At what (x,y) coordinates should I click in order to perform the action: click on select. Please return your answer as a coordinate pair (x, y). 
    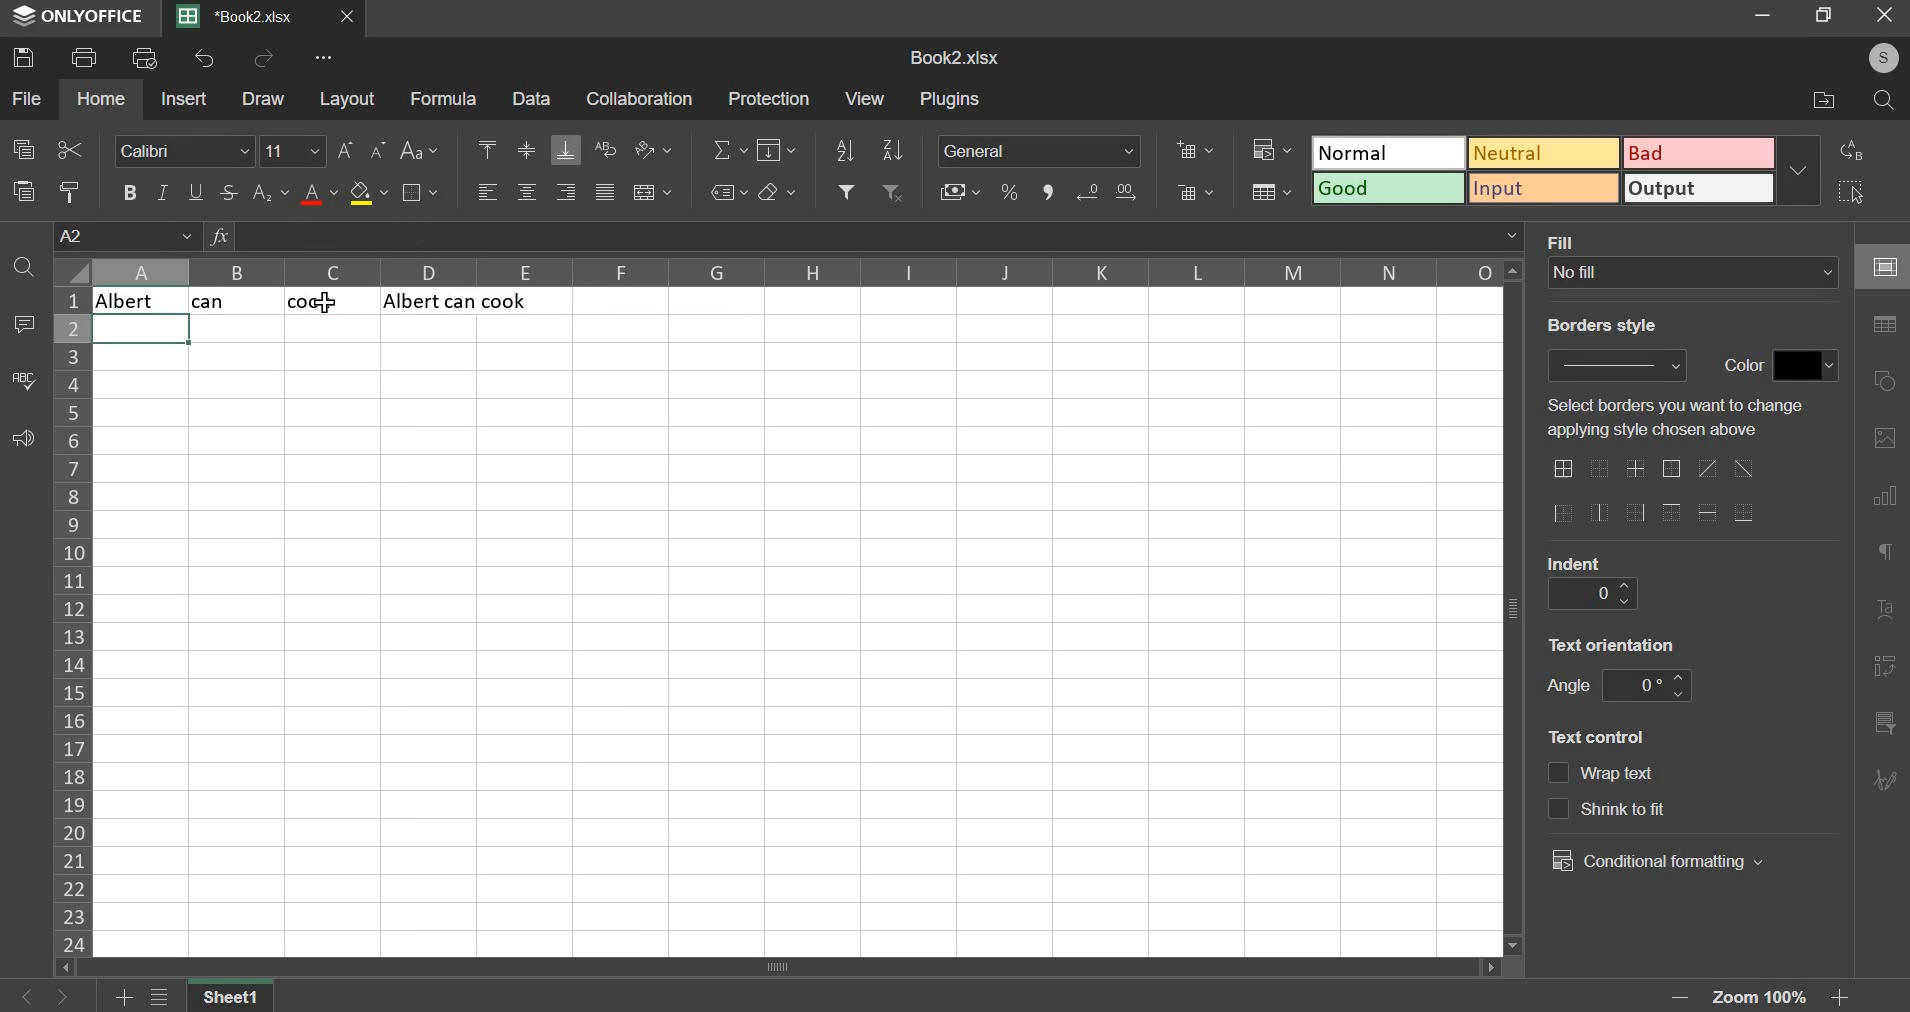
    Looking at the image, I should click on (1862, 192).